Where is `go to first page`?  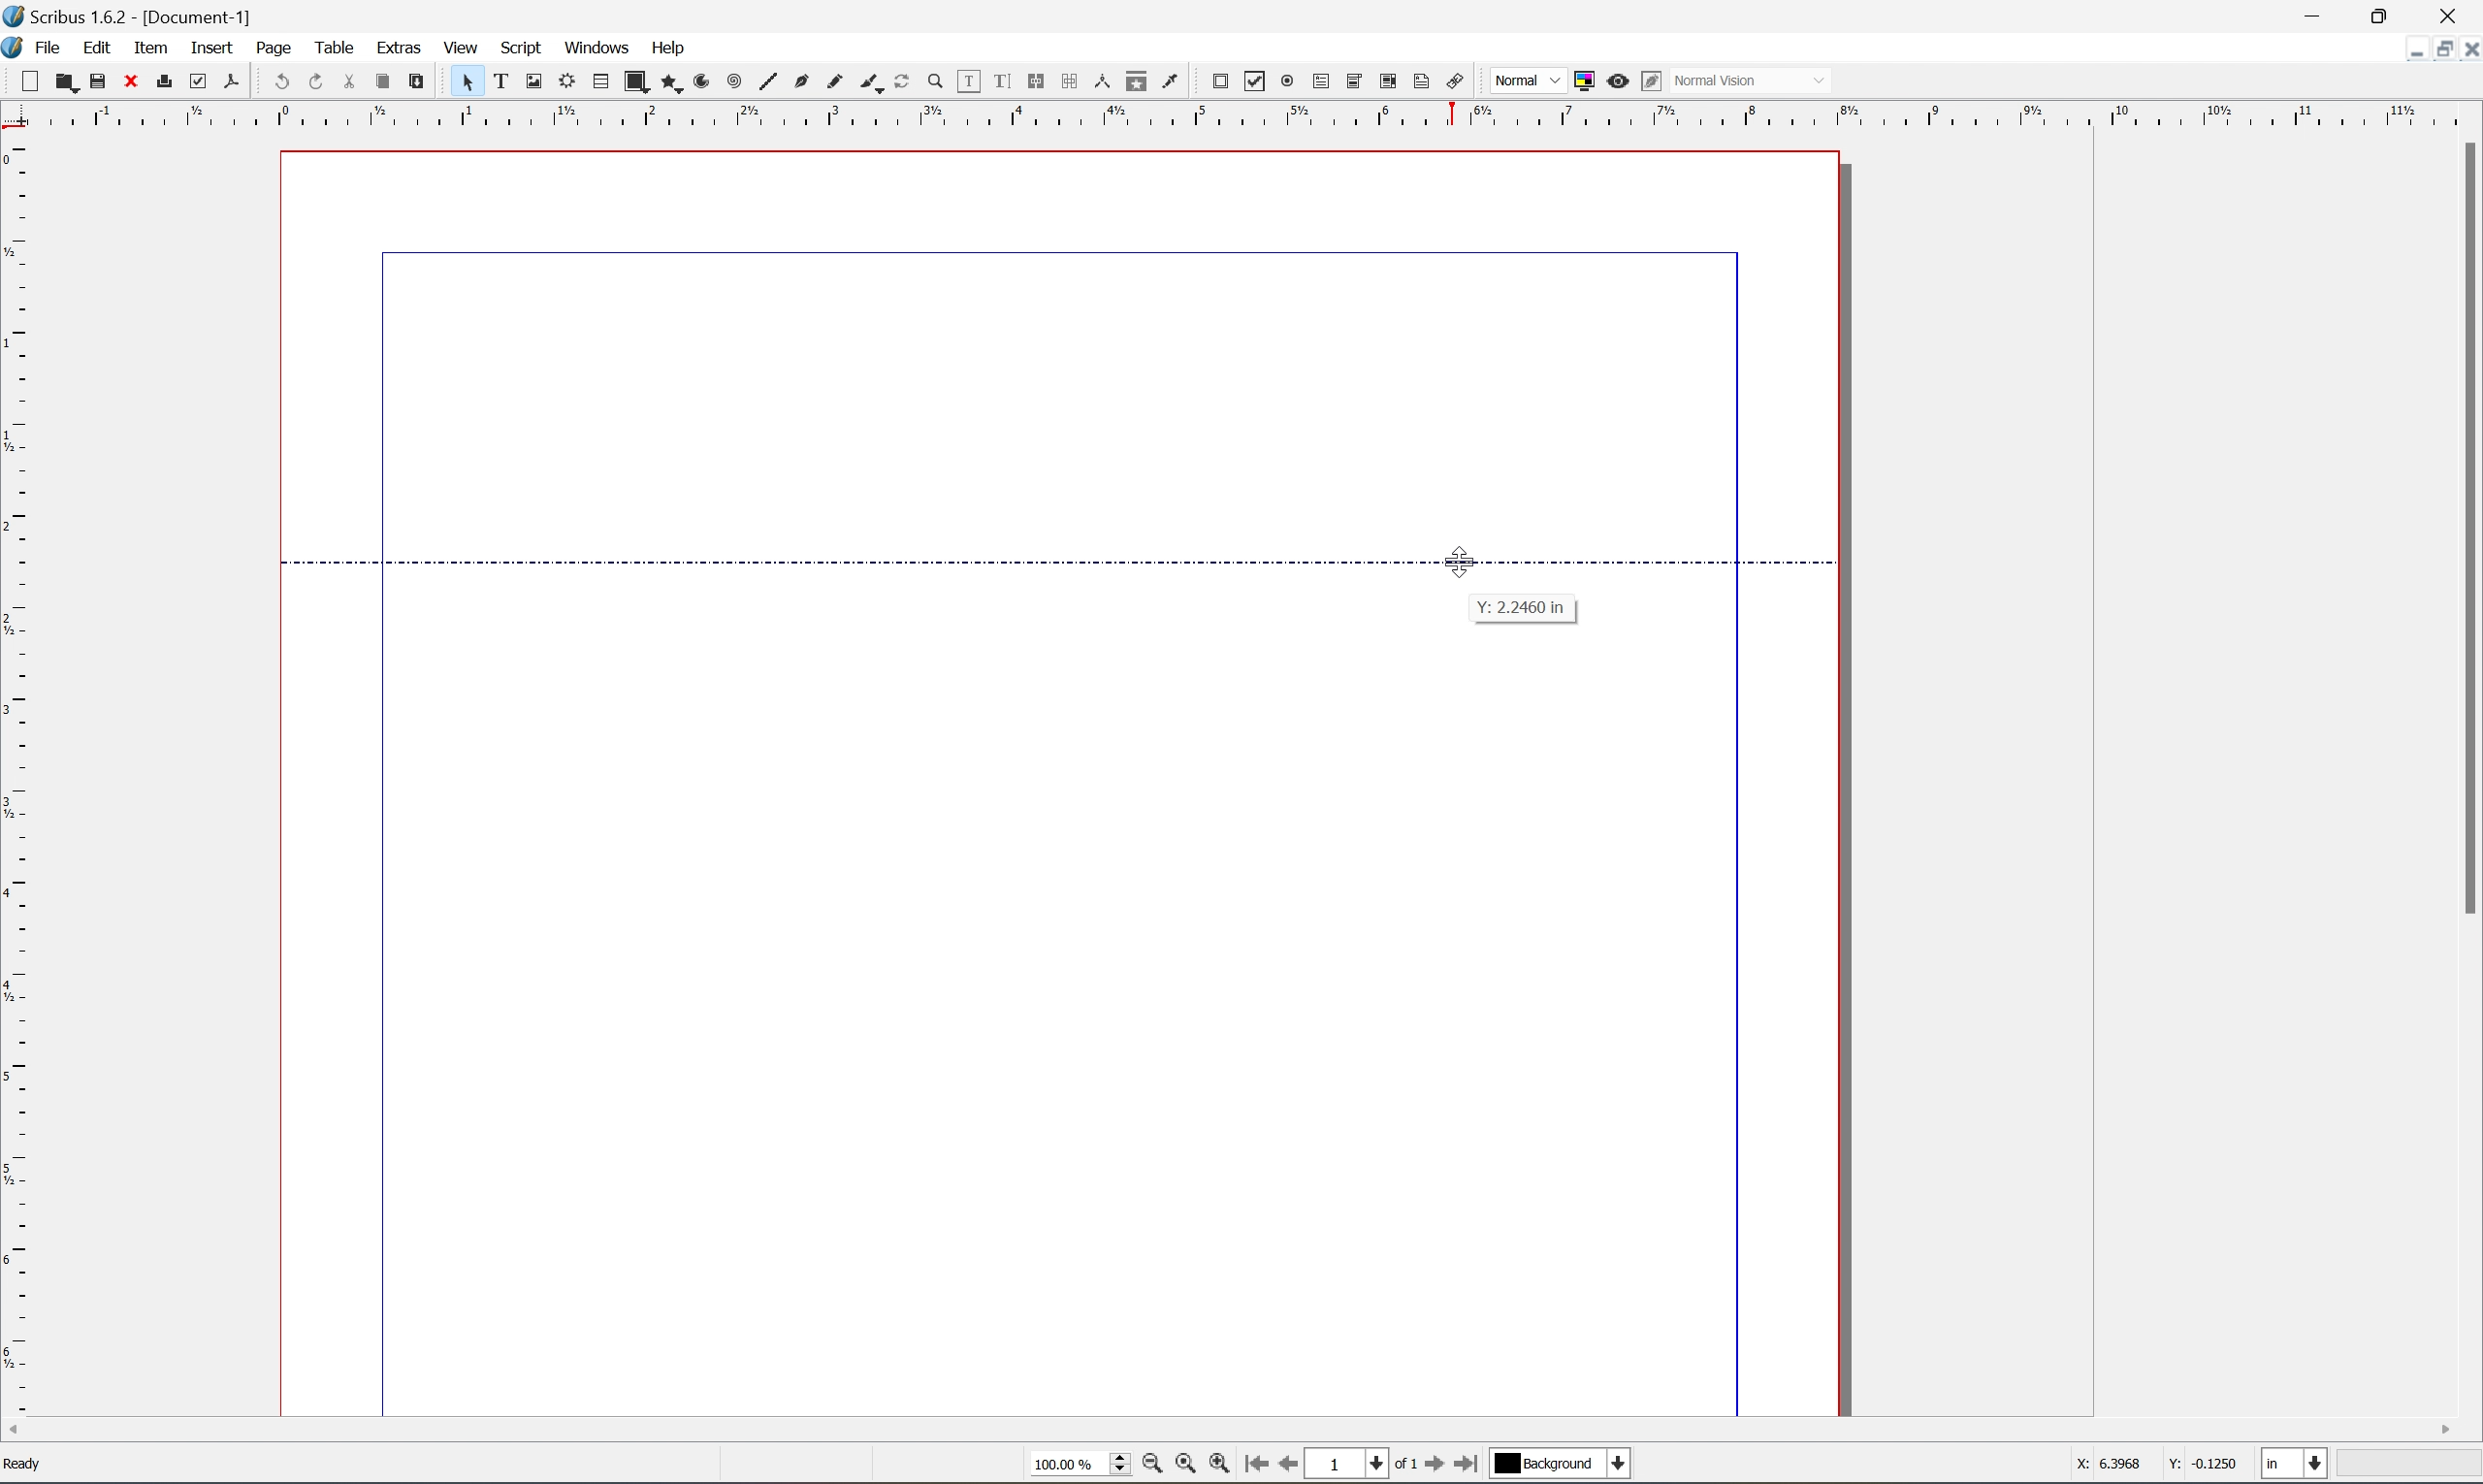
go to first page is located at coordinates (1259, 1467).